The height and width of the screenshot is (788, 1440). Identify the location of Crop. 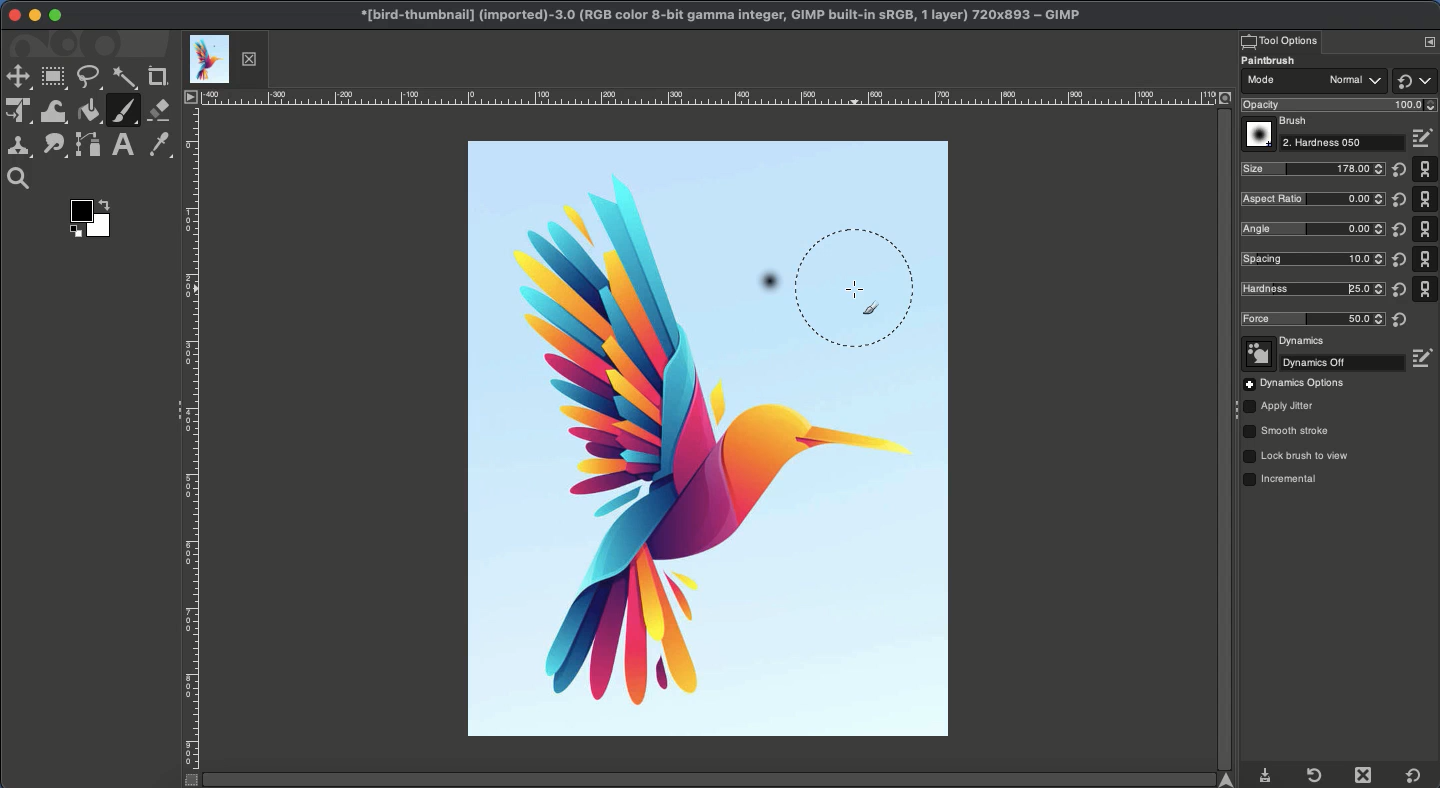
(159, 77).